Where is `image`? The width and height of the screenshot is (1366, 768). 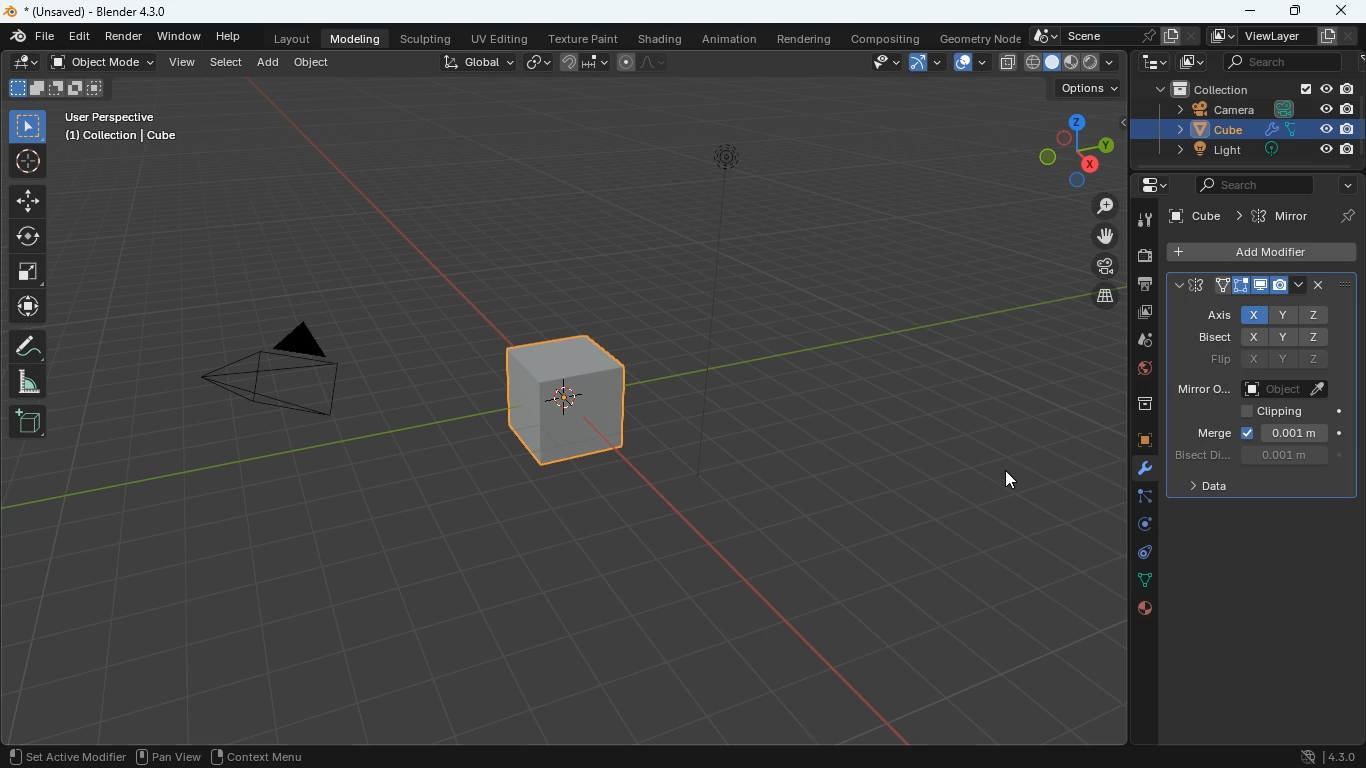
image is located at coordinates (1142, 315).